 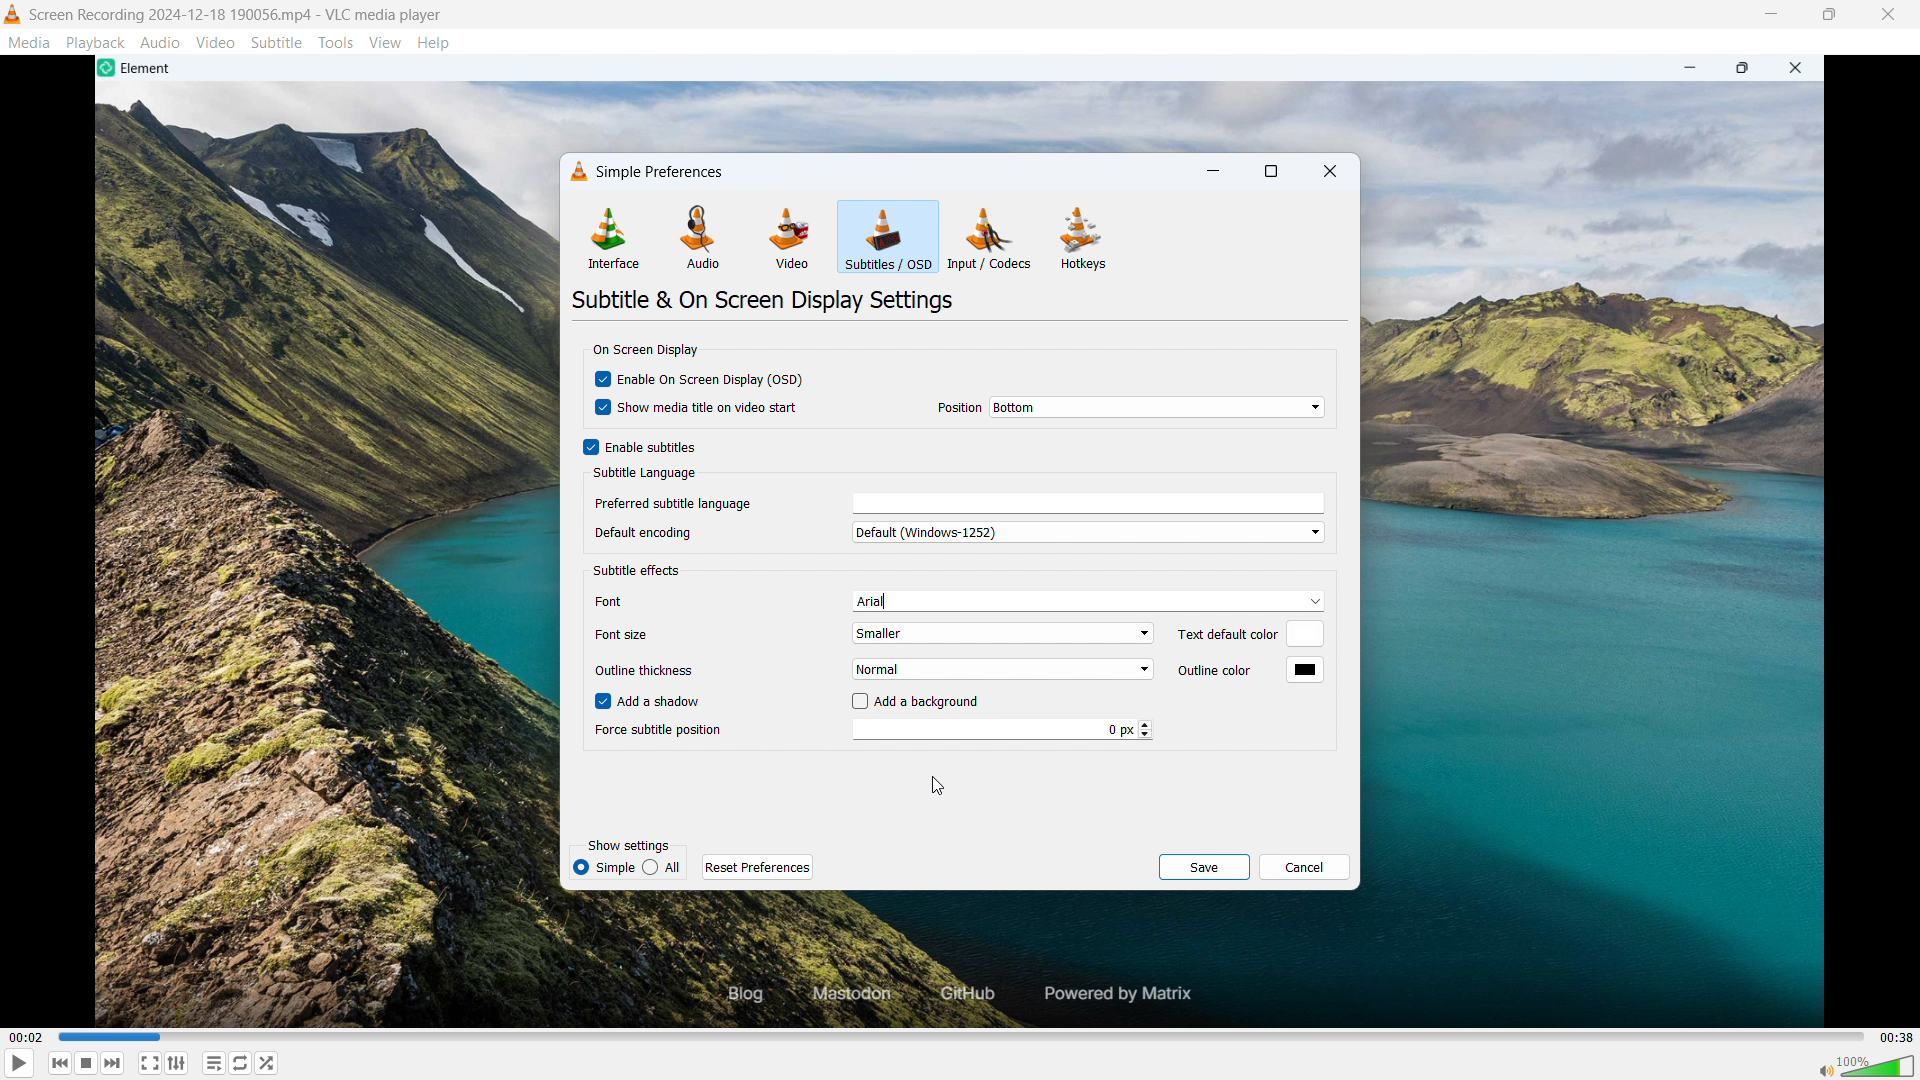 What do you see at coordinates (659, 731) in the screenshot?
I see `Force subtitle position` at bounding box center [659, 731].